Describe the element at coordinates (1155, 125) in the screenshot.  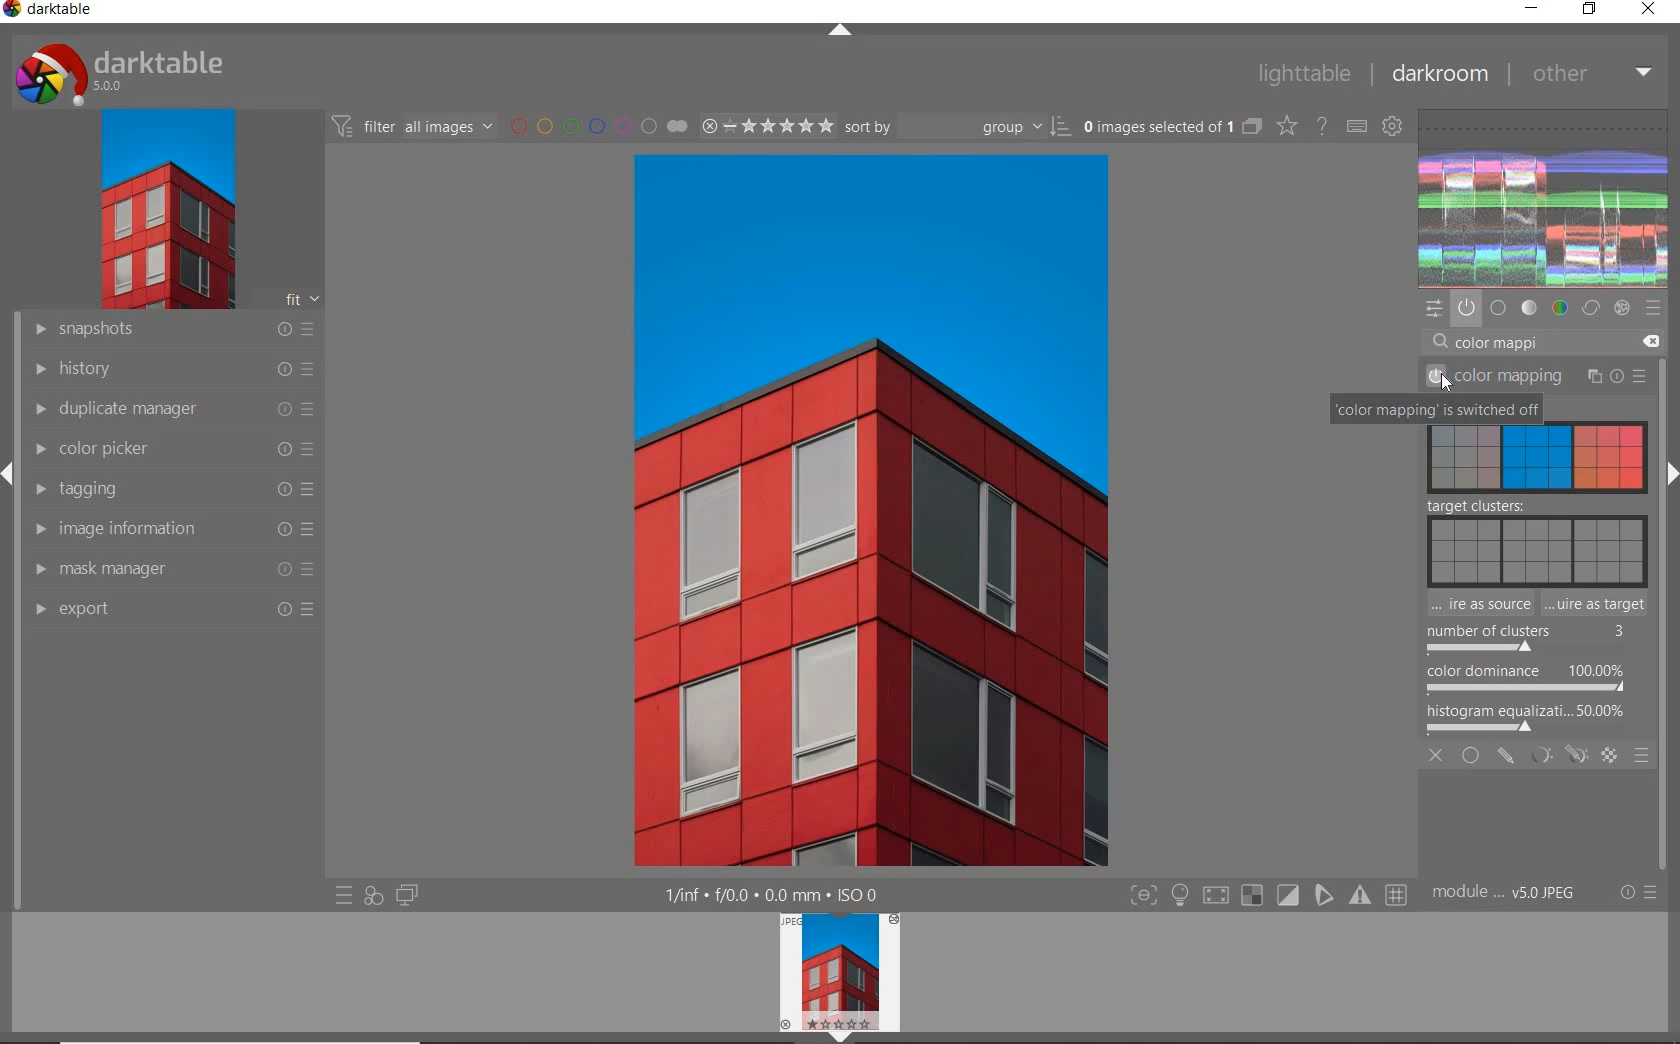
I see `selected images` at that location.